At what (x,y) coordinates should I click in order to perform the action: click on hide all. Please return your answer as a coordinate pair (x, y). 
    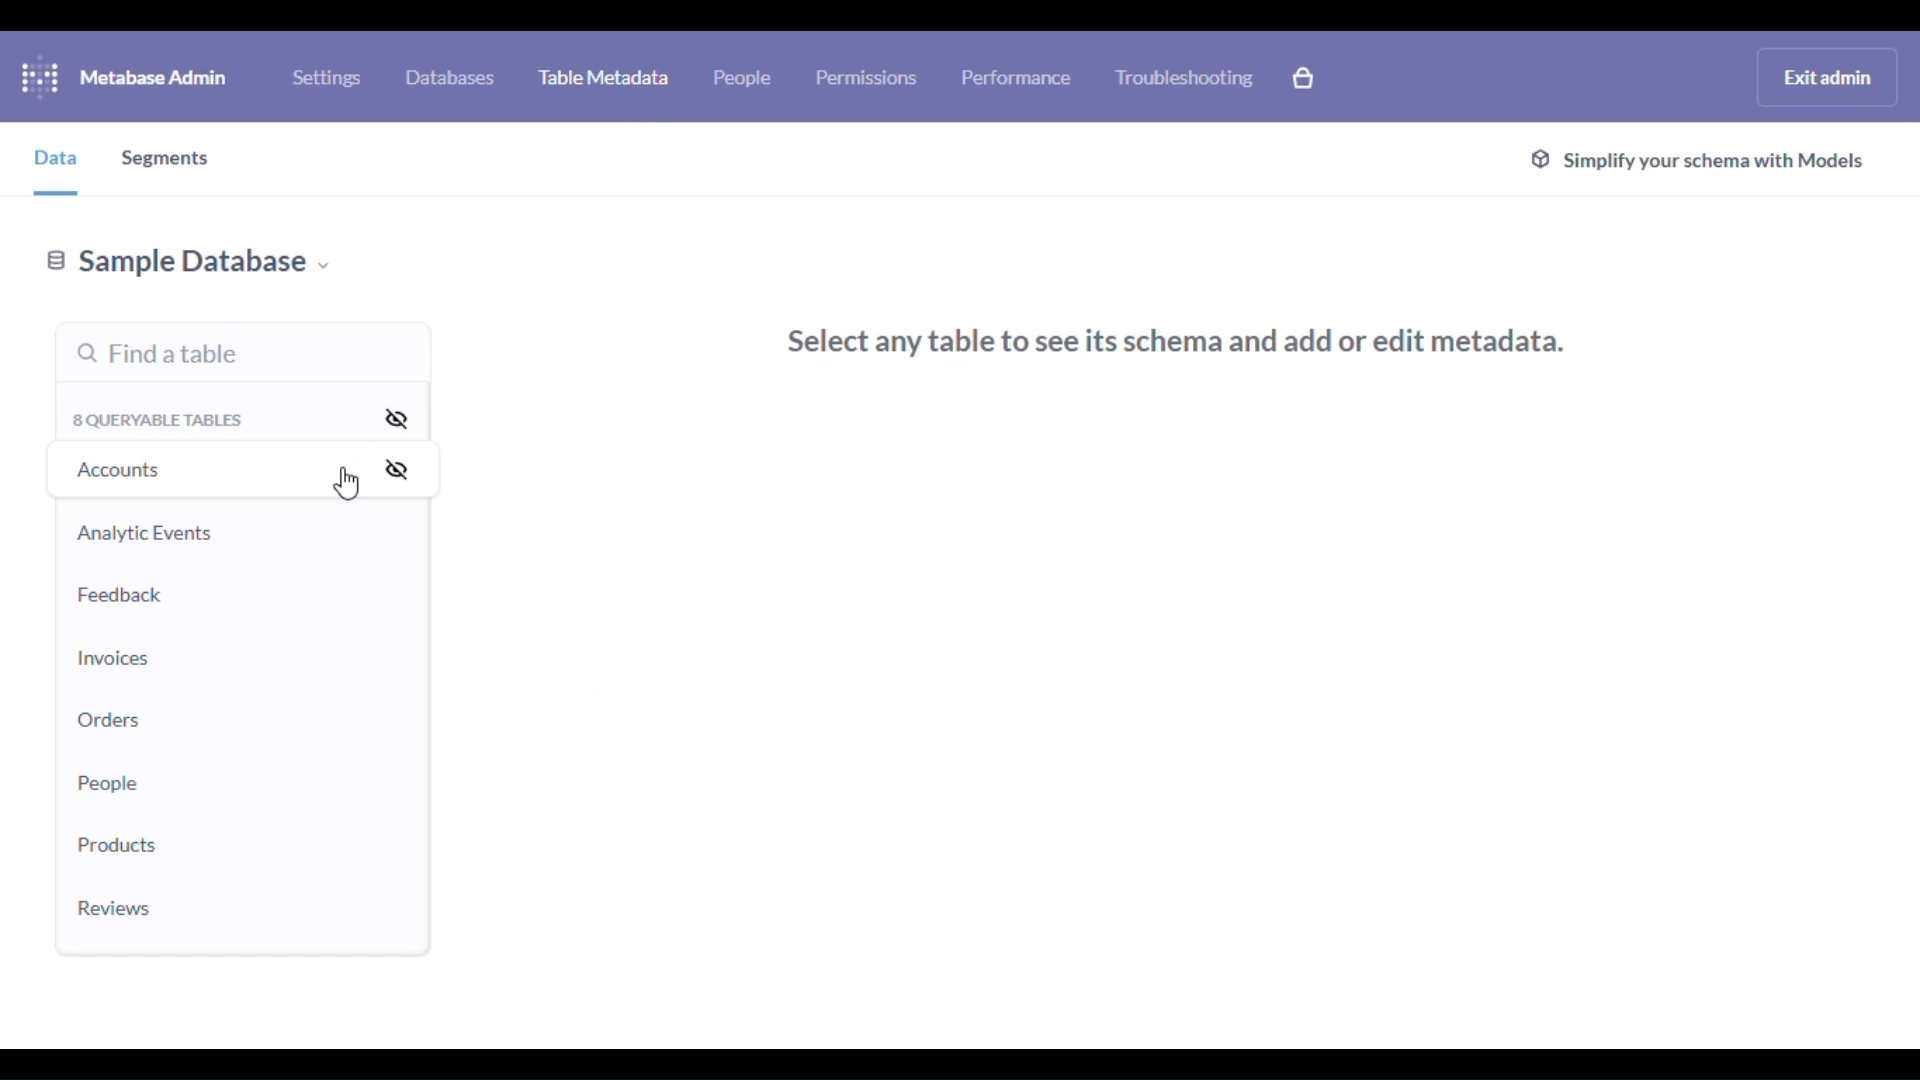
    Looking at the image, I should click on (398, 468).